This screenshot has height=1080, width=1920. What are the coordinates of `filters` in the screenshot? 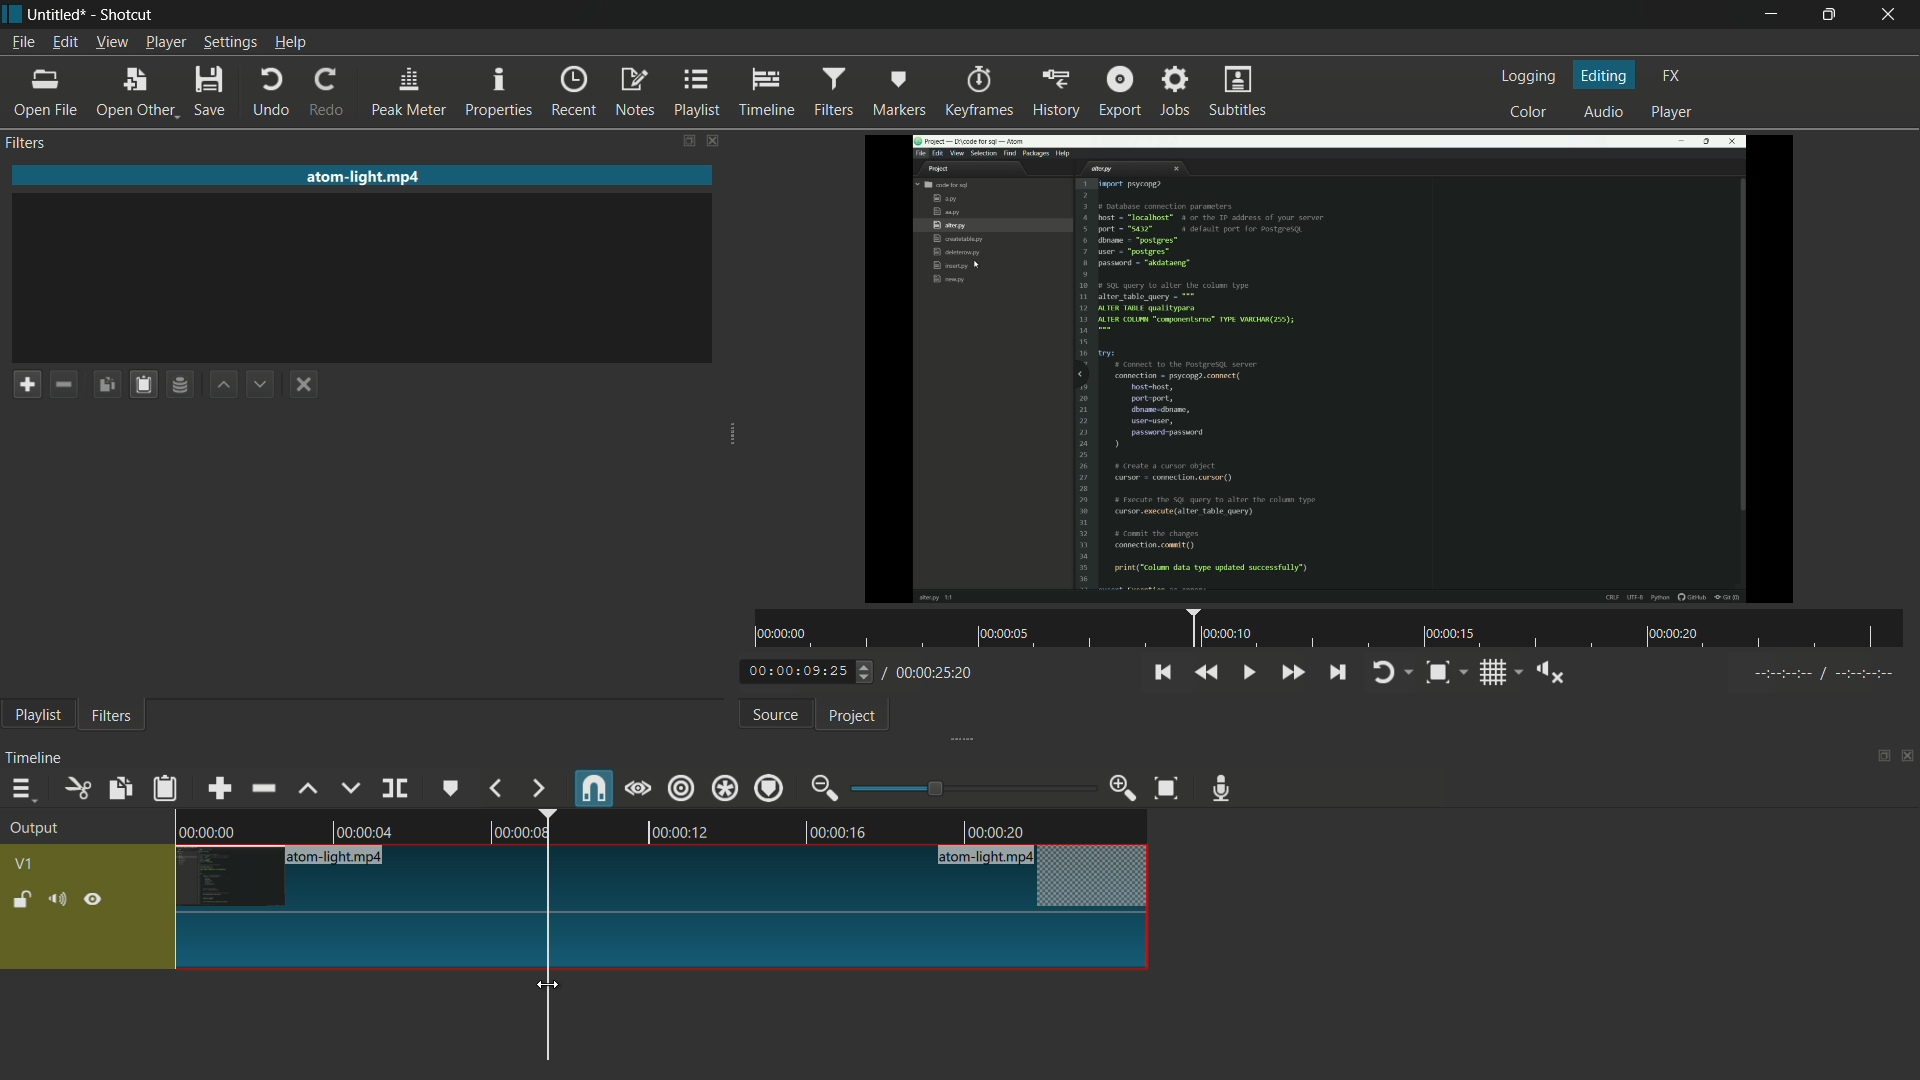 It's located at (29, 144).